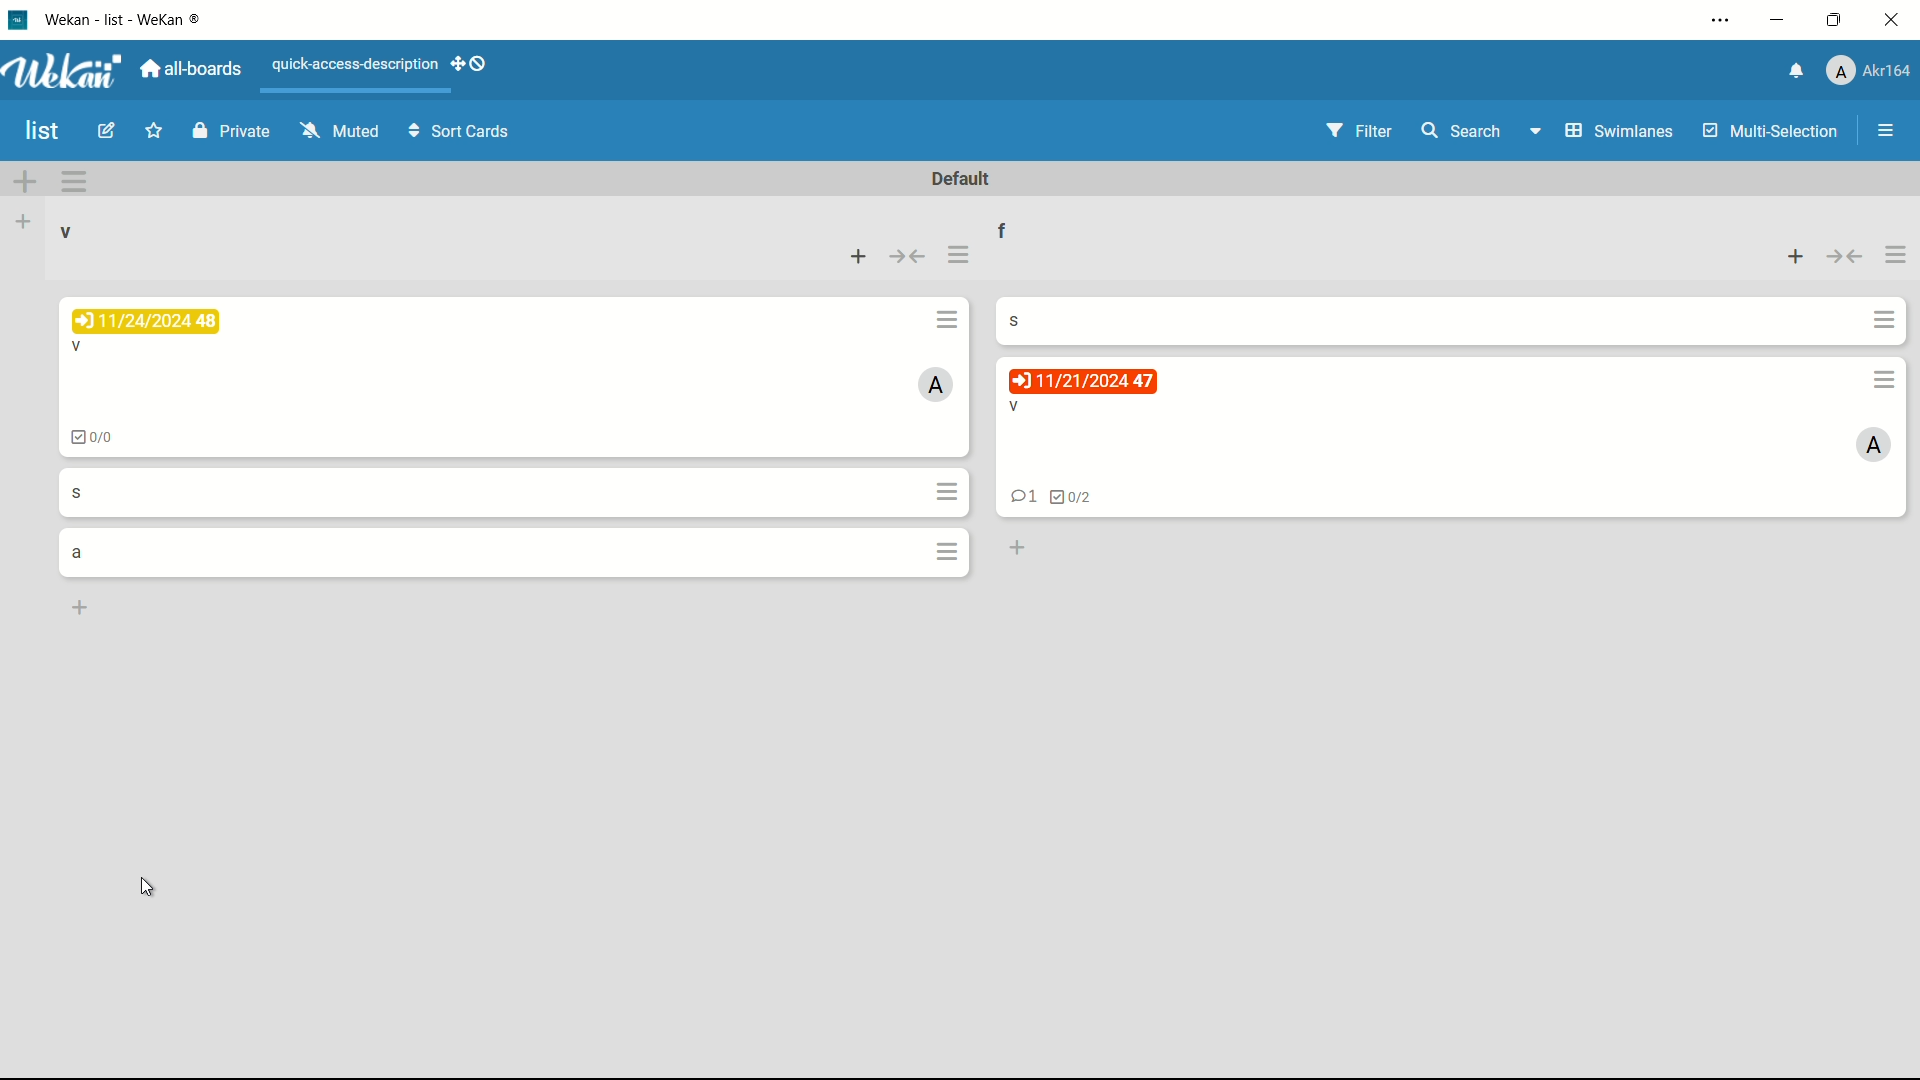 Image resolution: width=1920 pixels, height=1080 pixels. I want to click on minimize, so click(1781, 20).